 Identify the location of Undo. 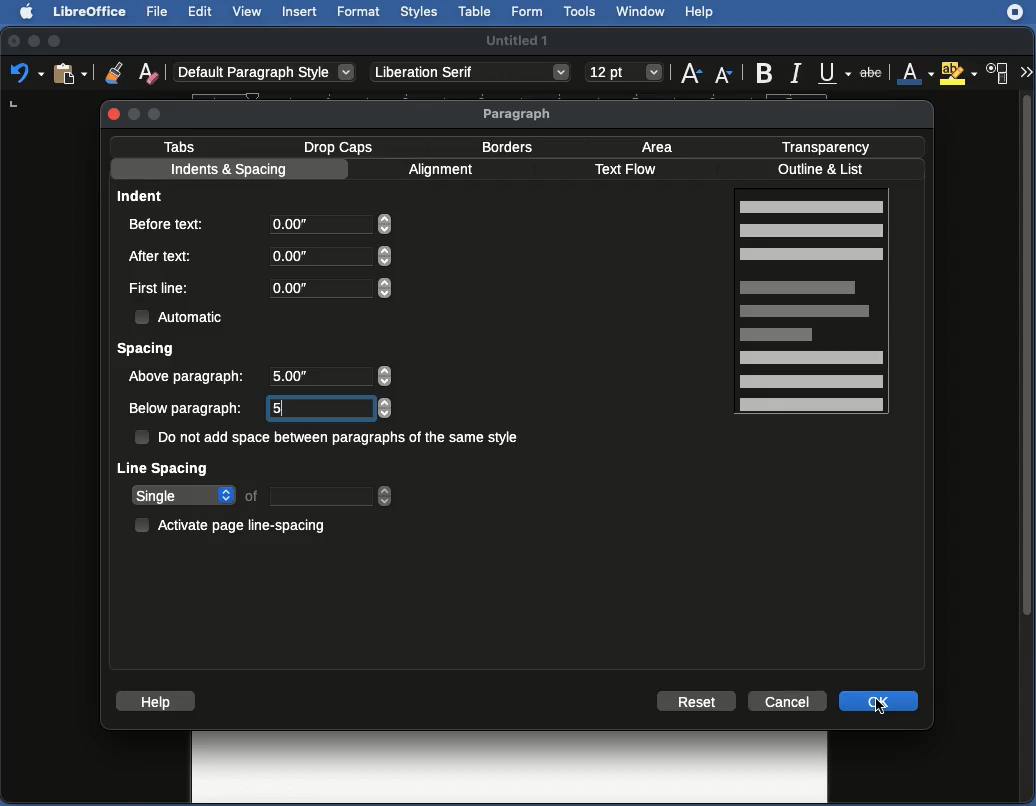
(26, 74).